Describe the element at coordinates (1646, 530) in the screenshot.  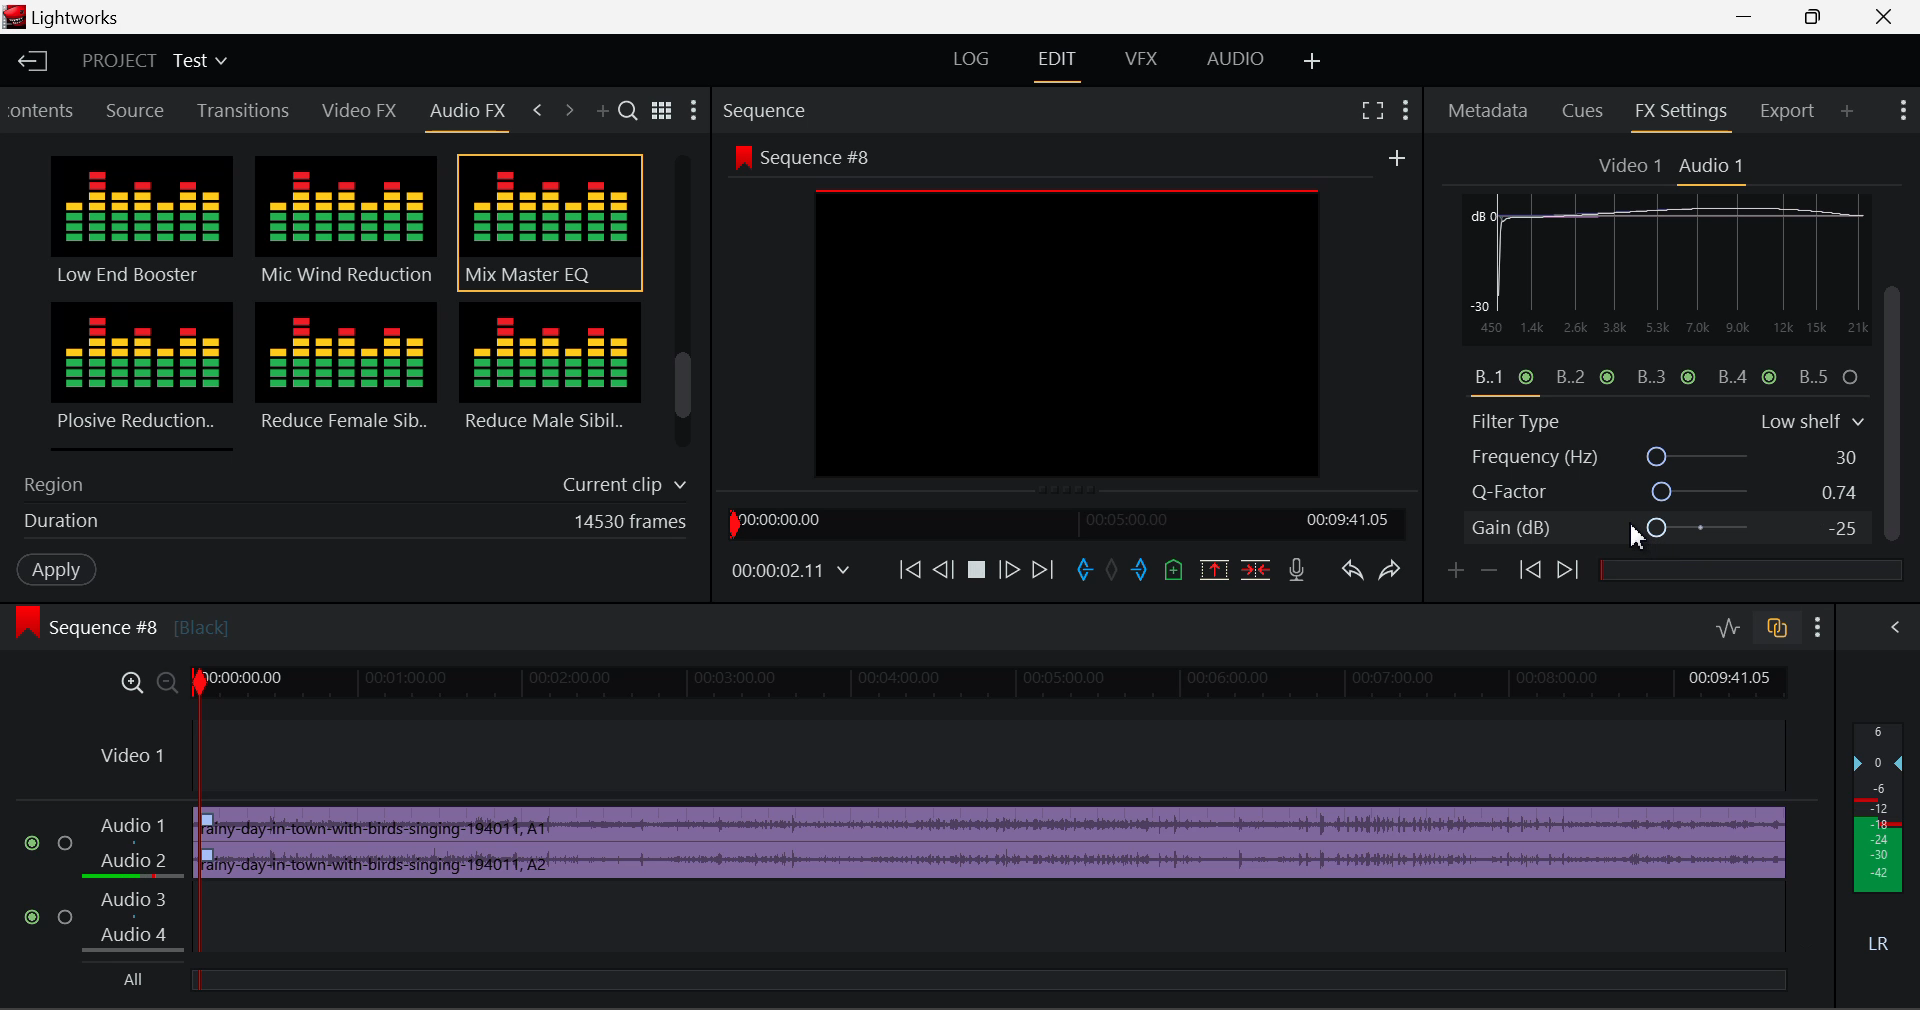
I see `DRAG_TO Cursor Position` at that location.